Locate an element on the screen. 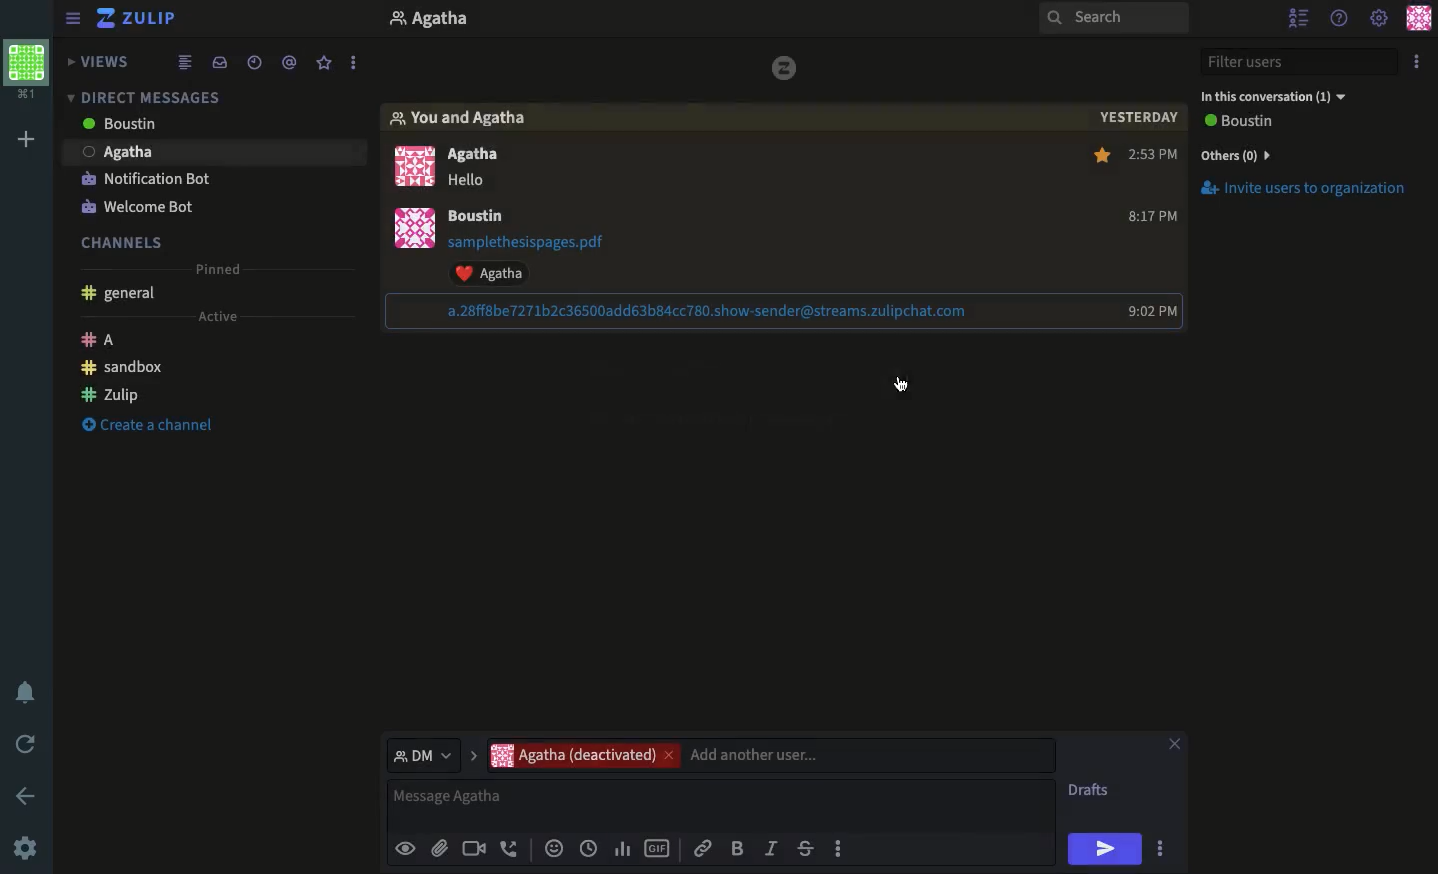  Search is located at coordinates (1114, 19).